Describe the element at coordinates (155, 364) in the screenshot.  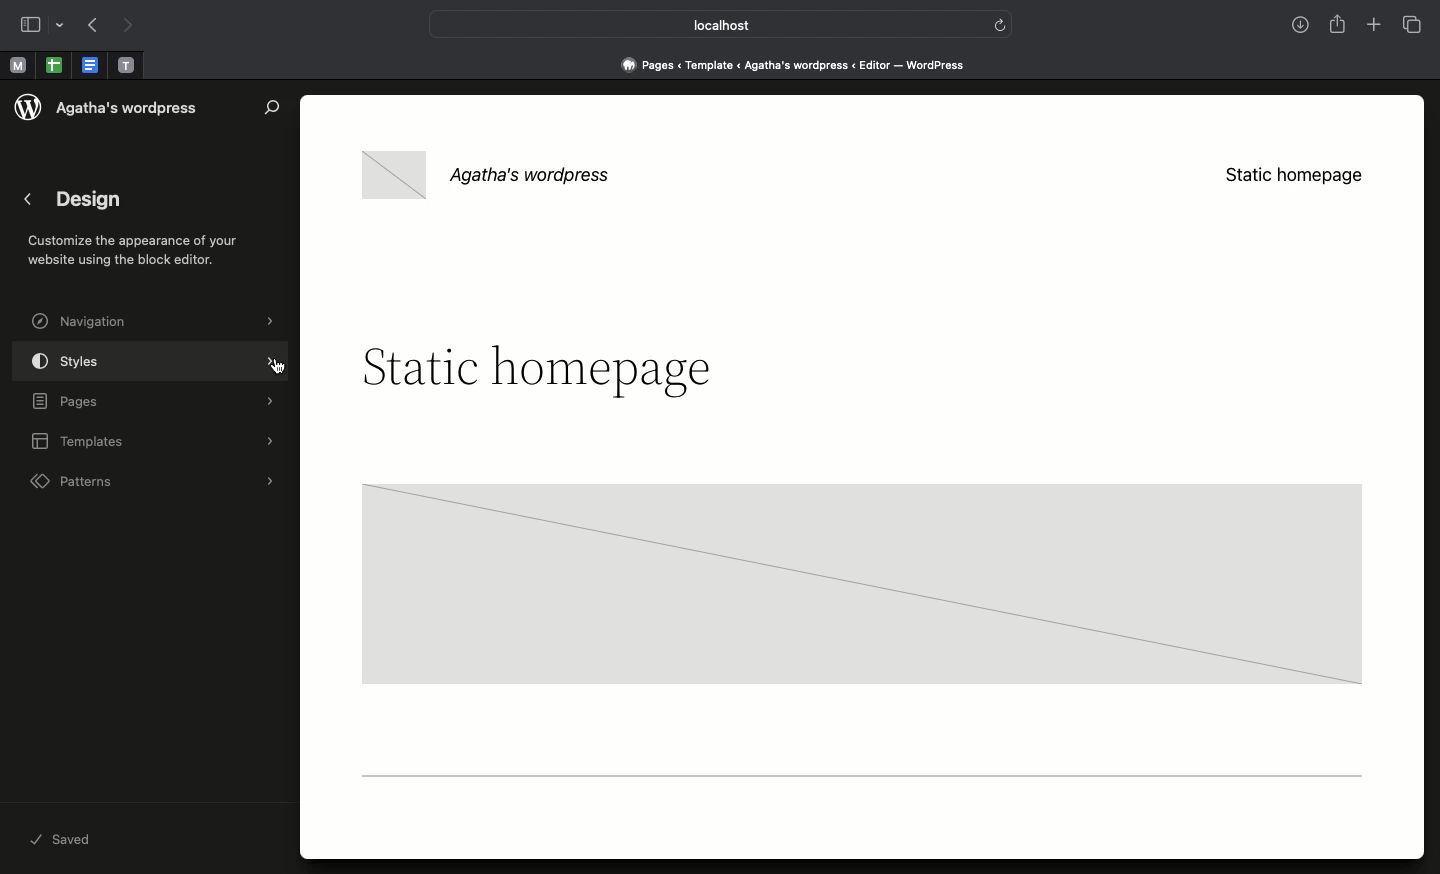
I see `Styles` at that location.